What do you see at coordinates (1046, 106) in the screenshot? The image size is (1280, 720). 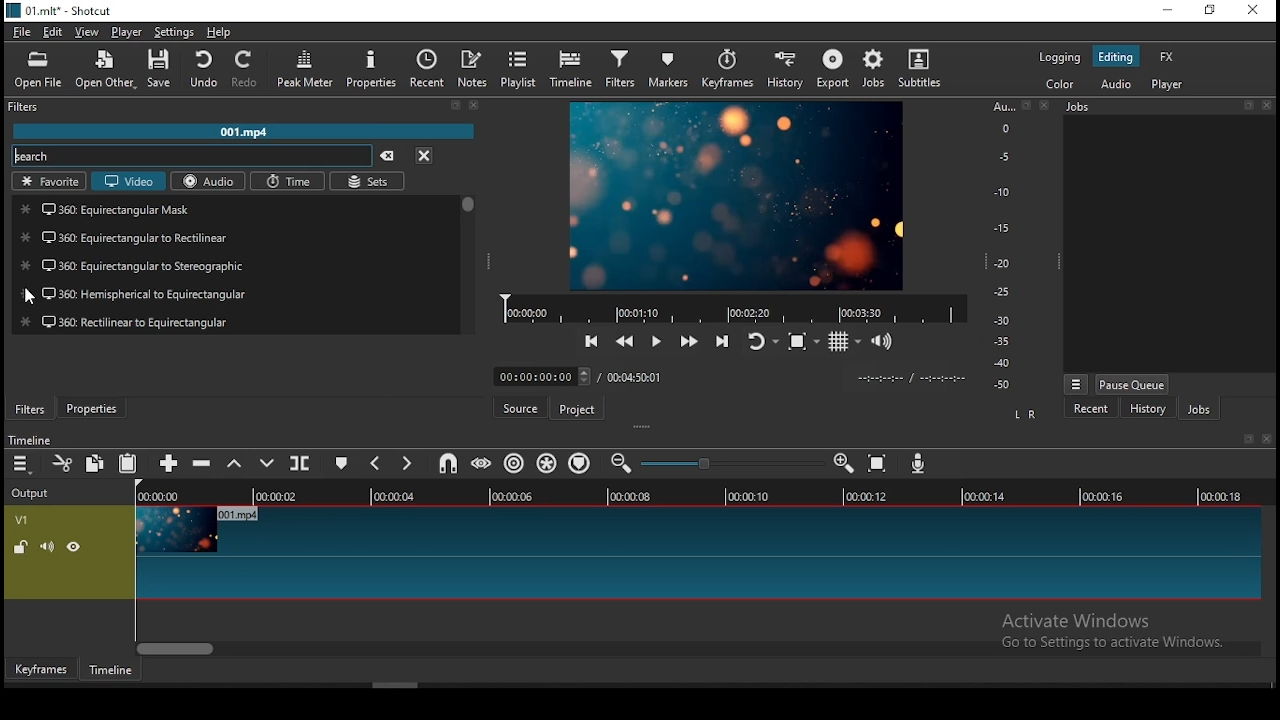 I see `close` at bounding box center [1046, 106].